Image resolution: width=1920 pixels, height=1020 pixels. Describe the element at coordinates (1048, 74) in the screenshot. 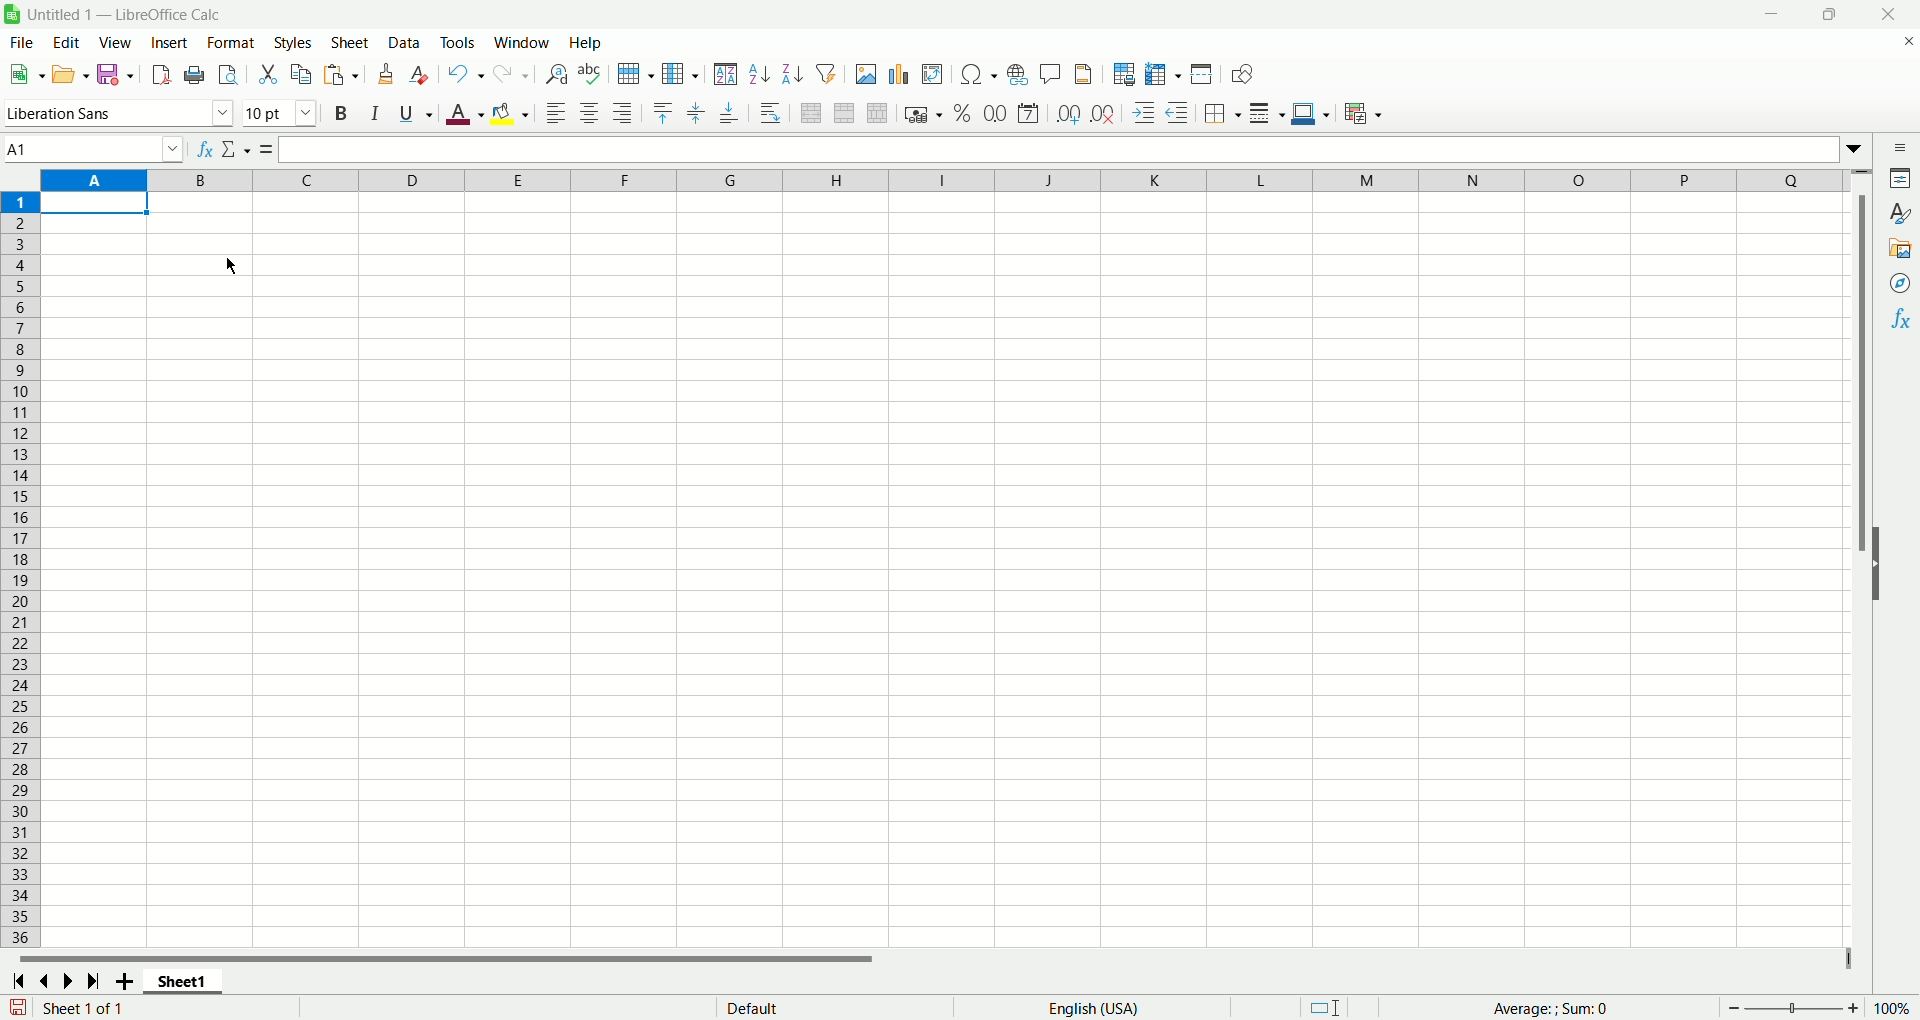

I see `insert comment` at that location.